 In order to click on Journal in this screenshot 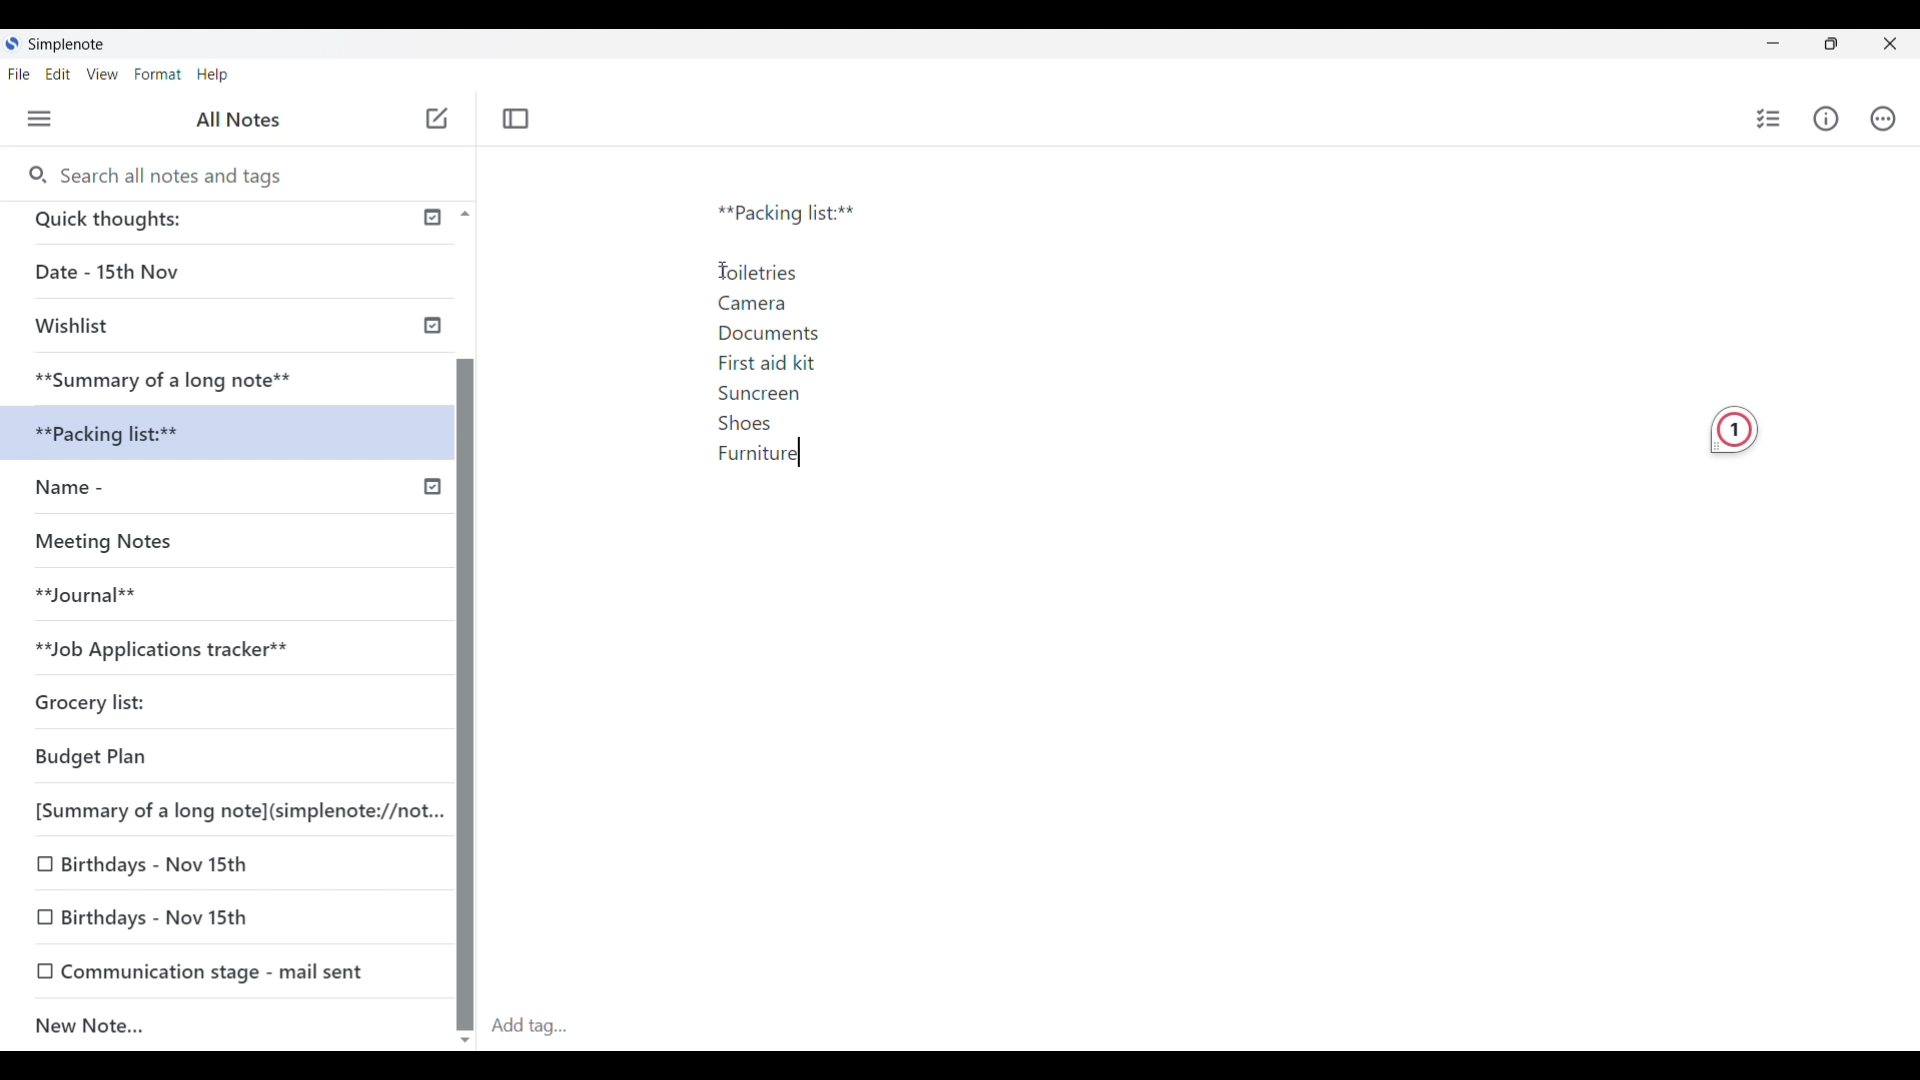, I will do `click(109, 602)`.